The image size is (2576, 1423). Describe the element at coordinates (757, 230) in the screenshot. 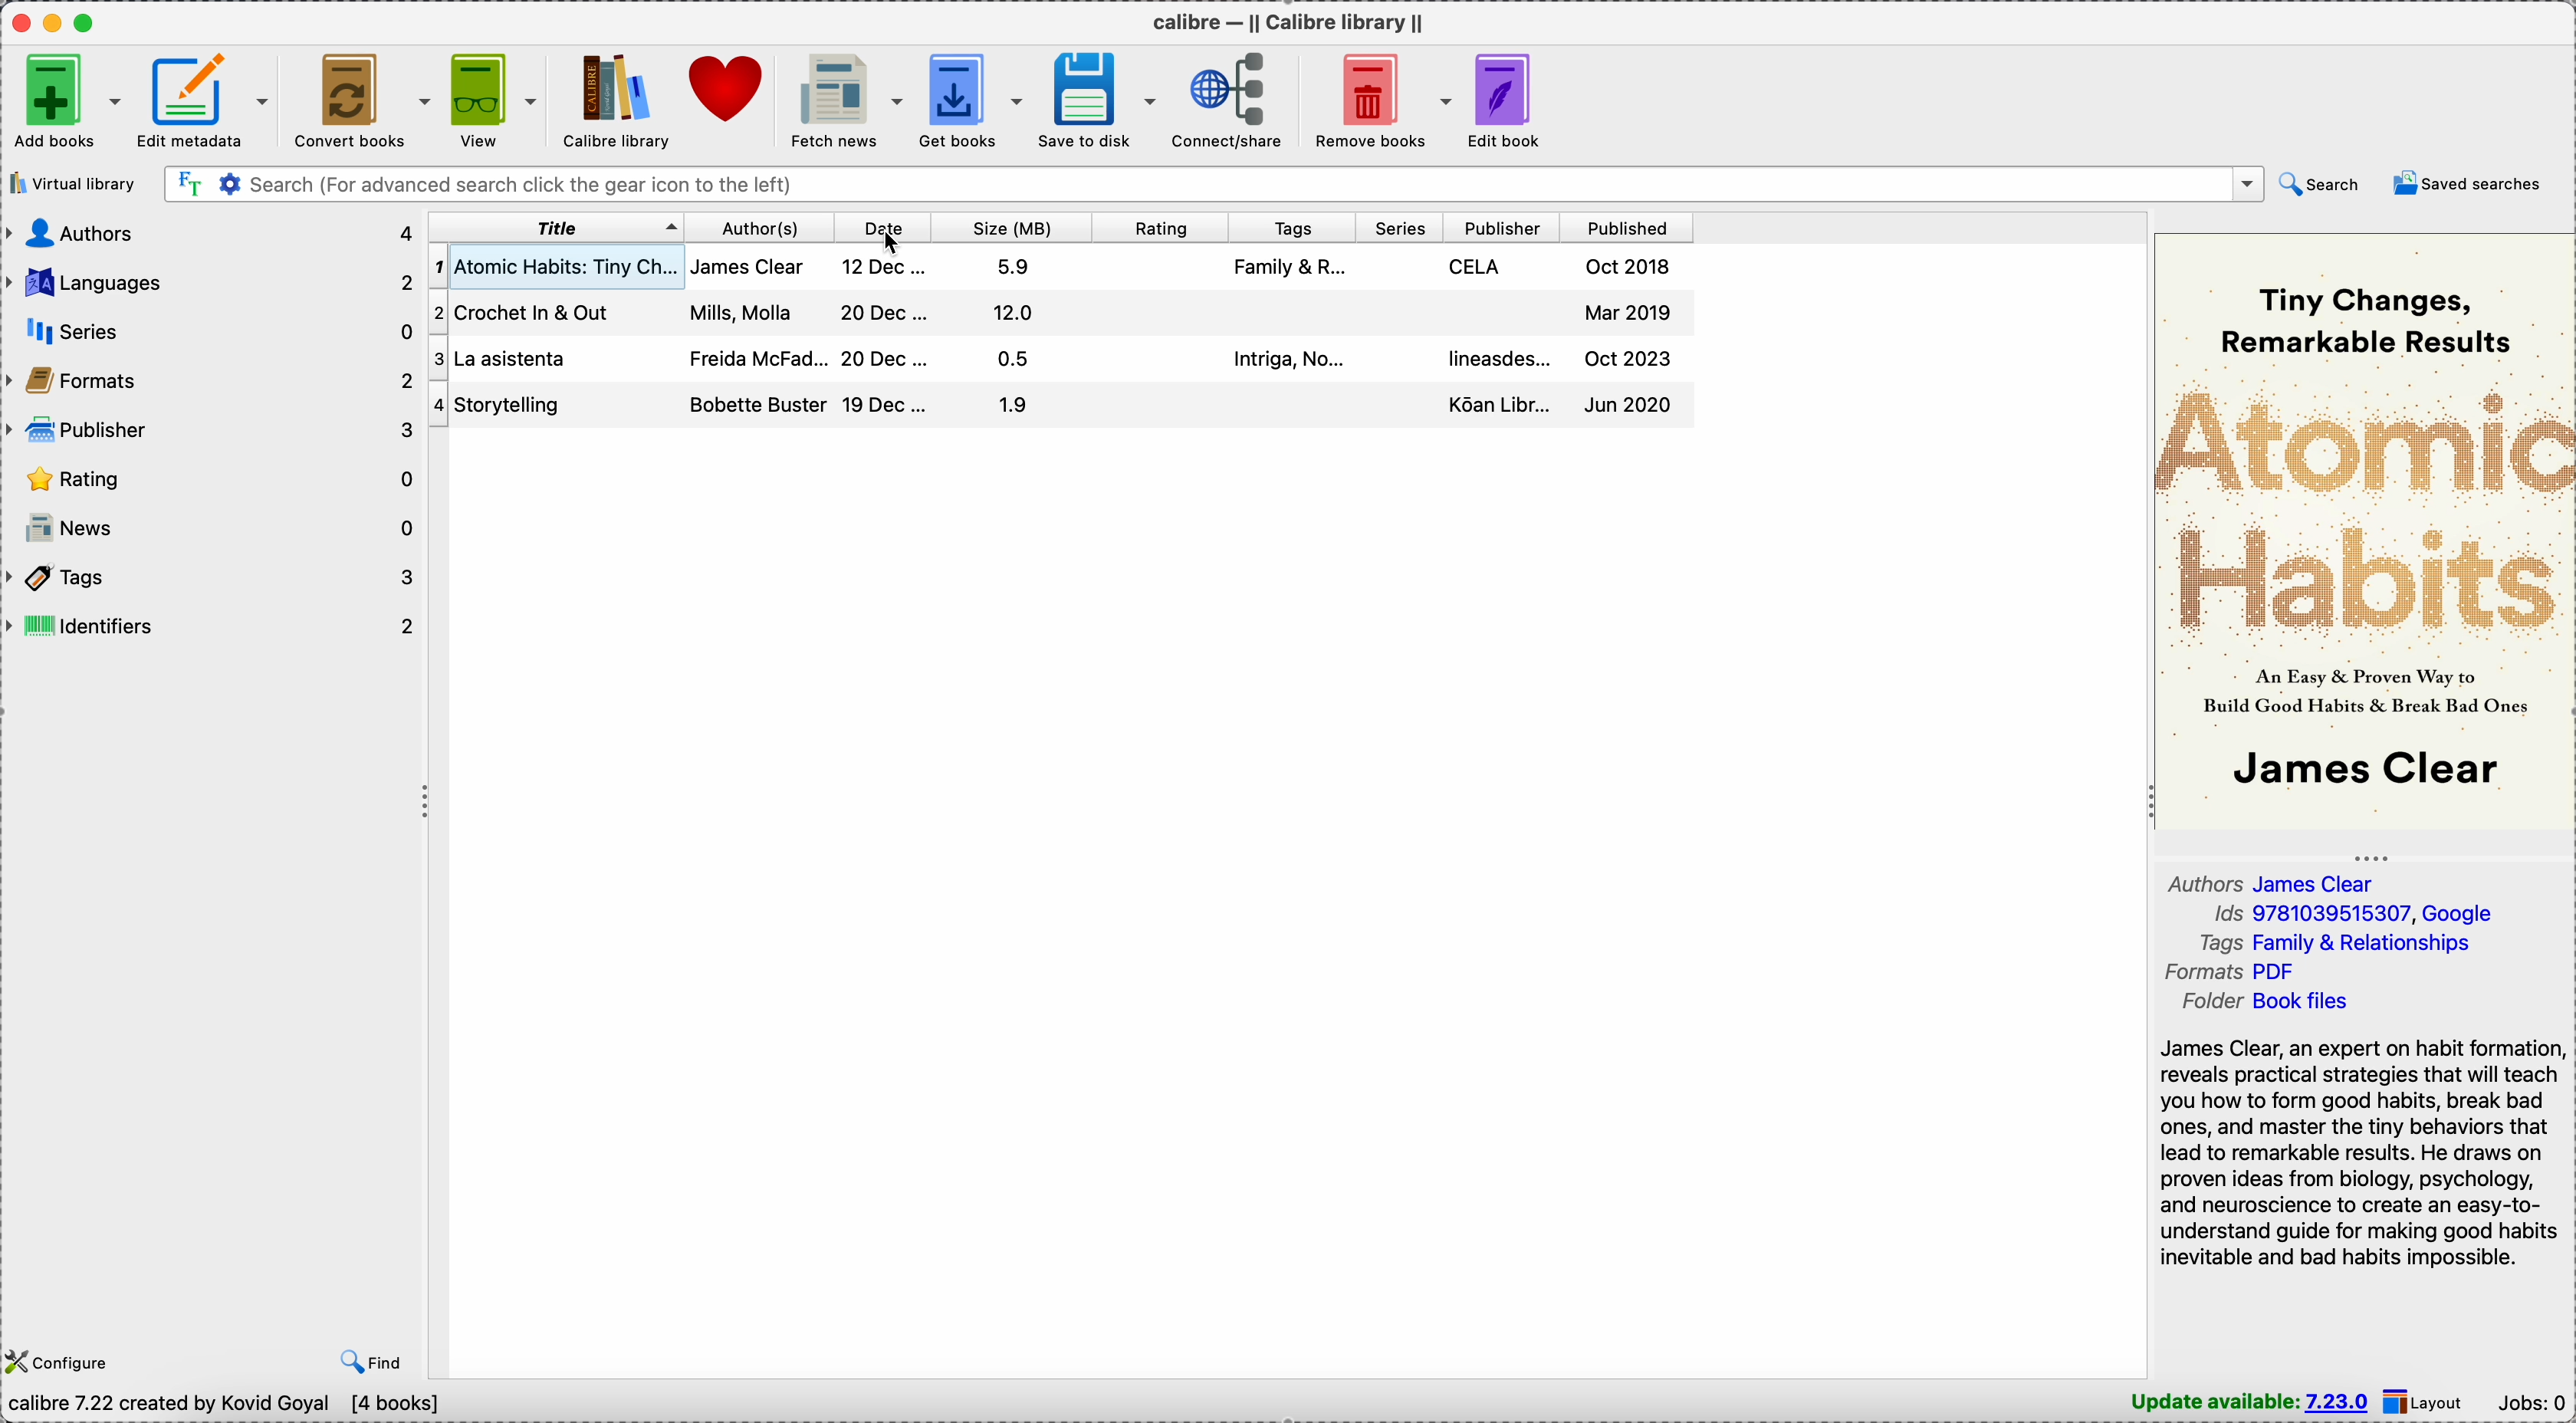

I see `author(s)` at that location.